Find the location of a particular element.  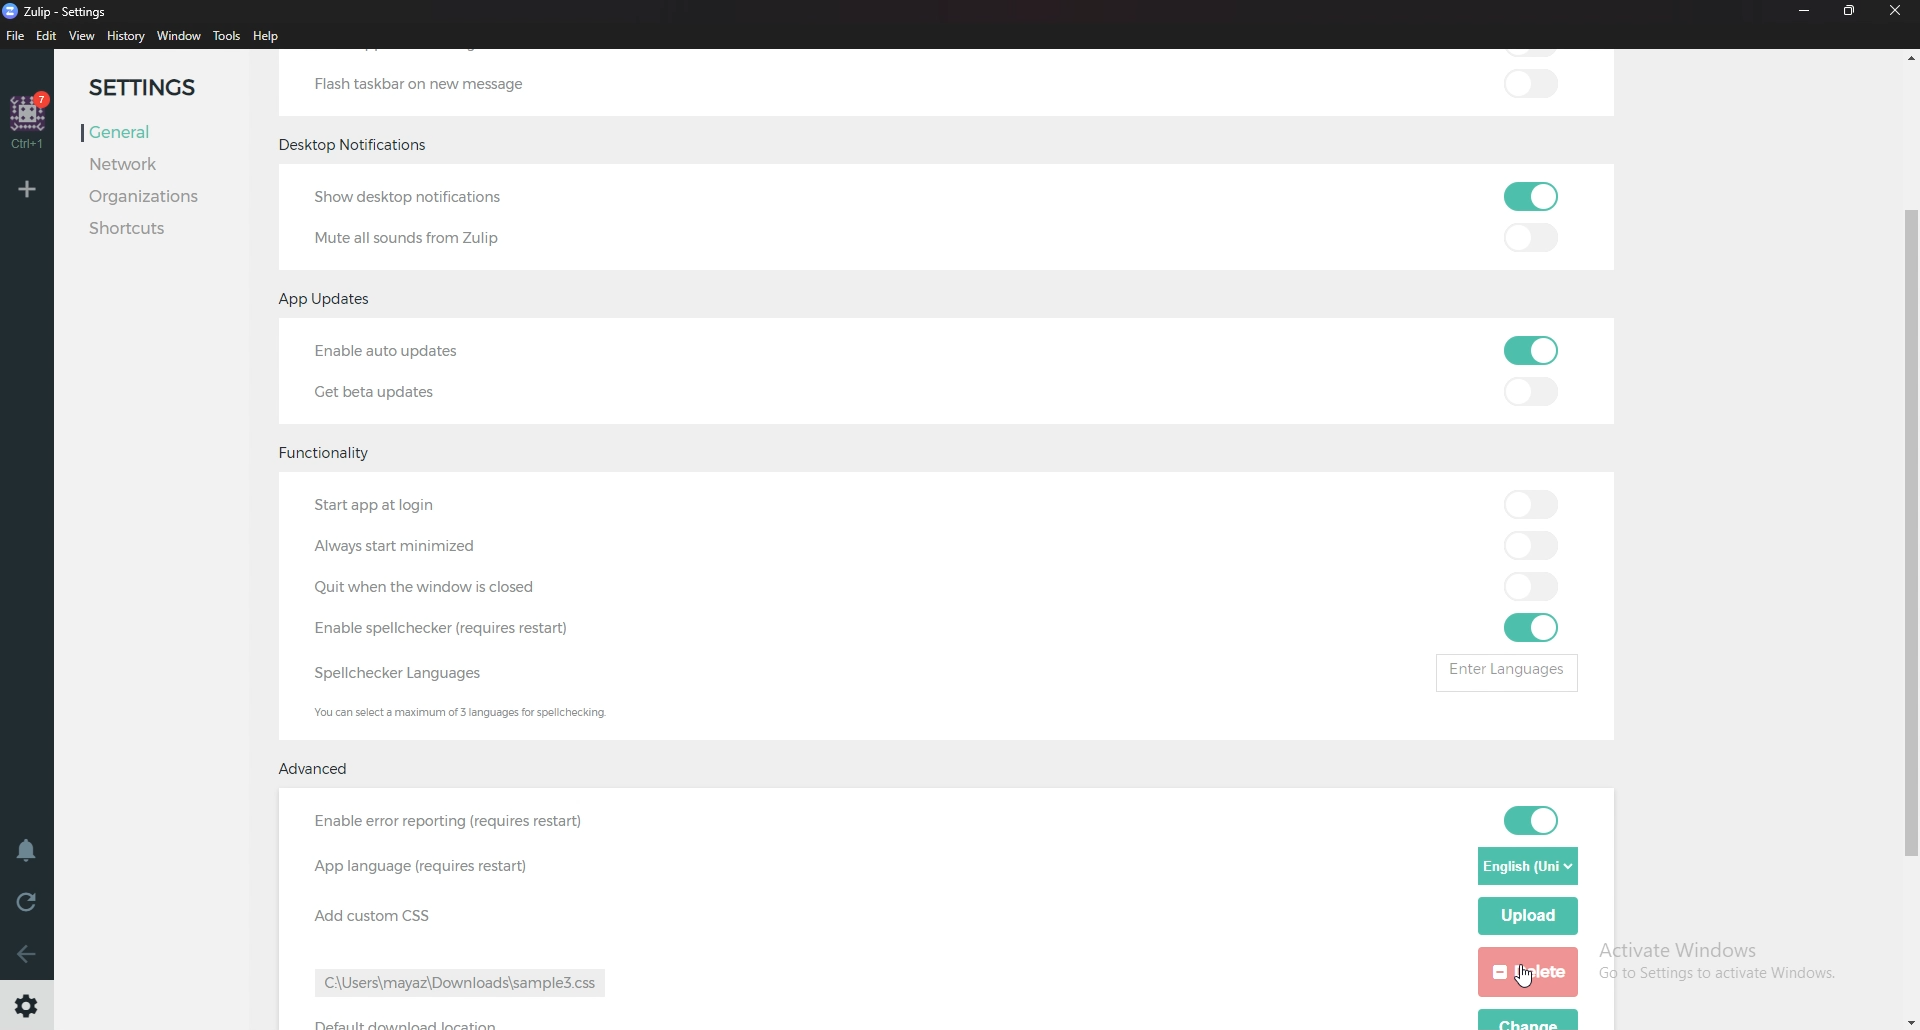

quit when Windows is closed is located at coordinates (444, 587).